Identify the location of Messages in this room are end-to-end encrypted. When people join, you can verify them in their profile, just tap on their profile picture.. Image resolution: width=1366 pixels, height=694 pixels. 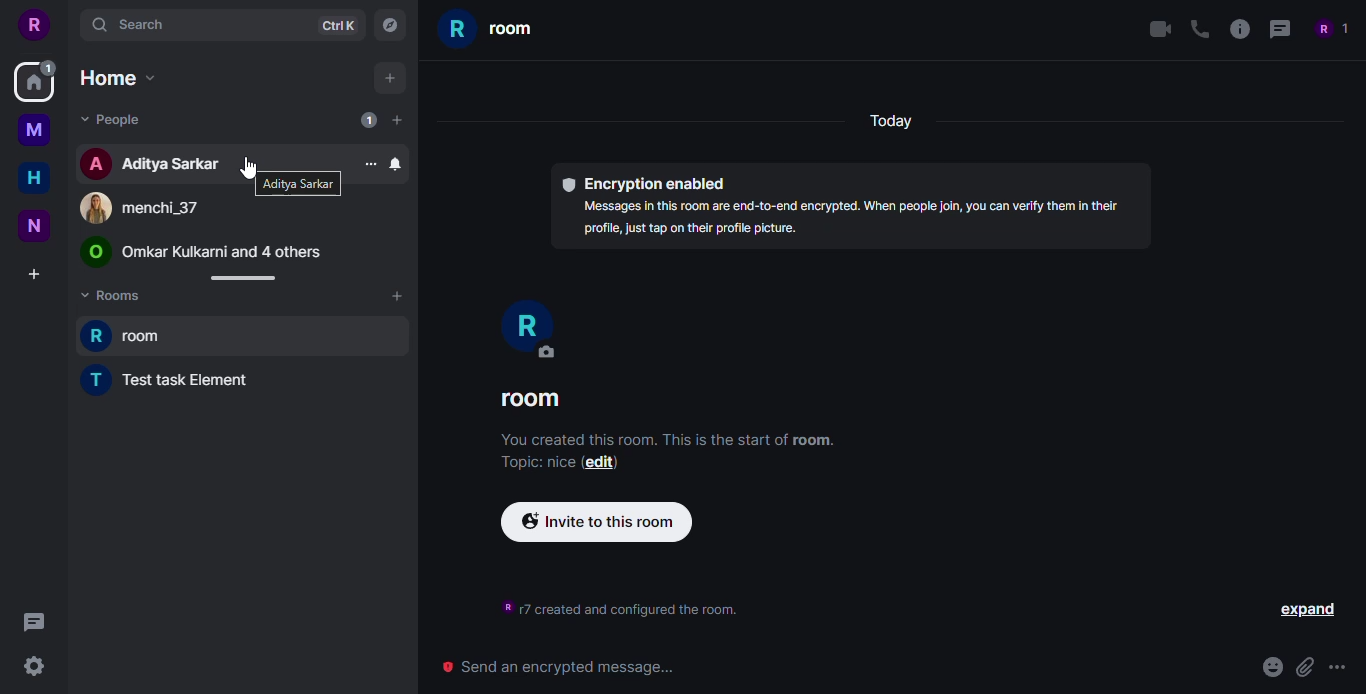
(847, 222).